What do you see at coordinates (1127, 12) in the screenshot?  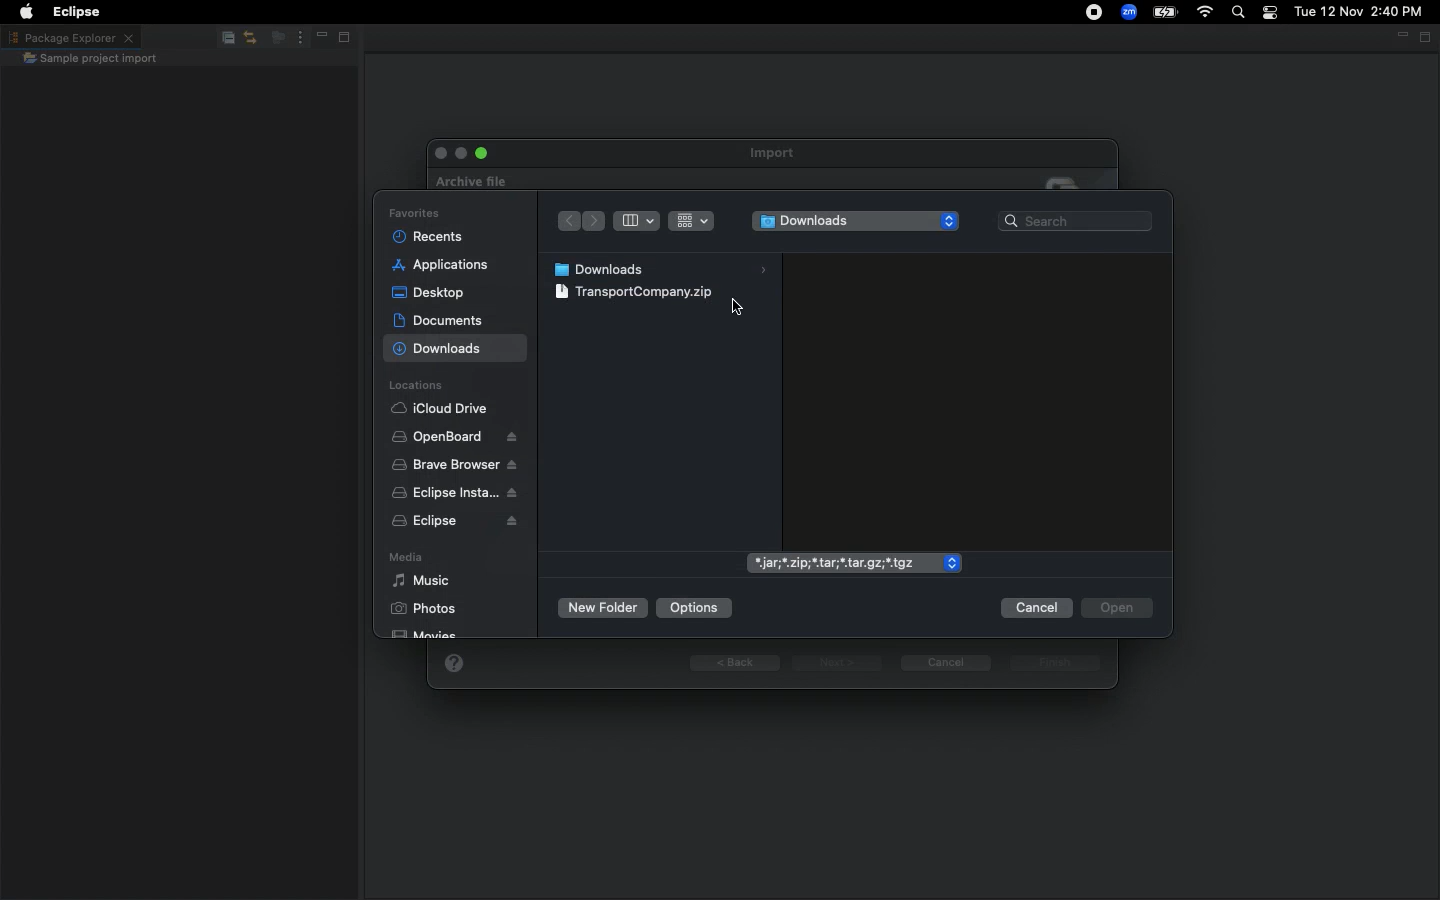 I see `Zoom` at bounding box center [1127, 12].